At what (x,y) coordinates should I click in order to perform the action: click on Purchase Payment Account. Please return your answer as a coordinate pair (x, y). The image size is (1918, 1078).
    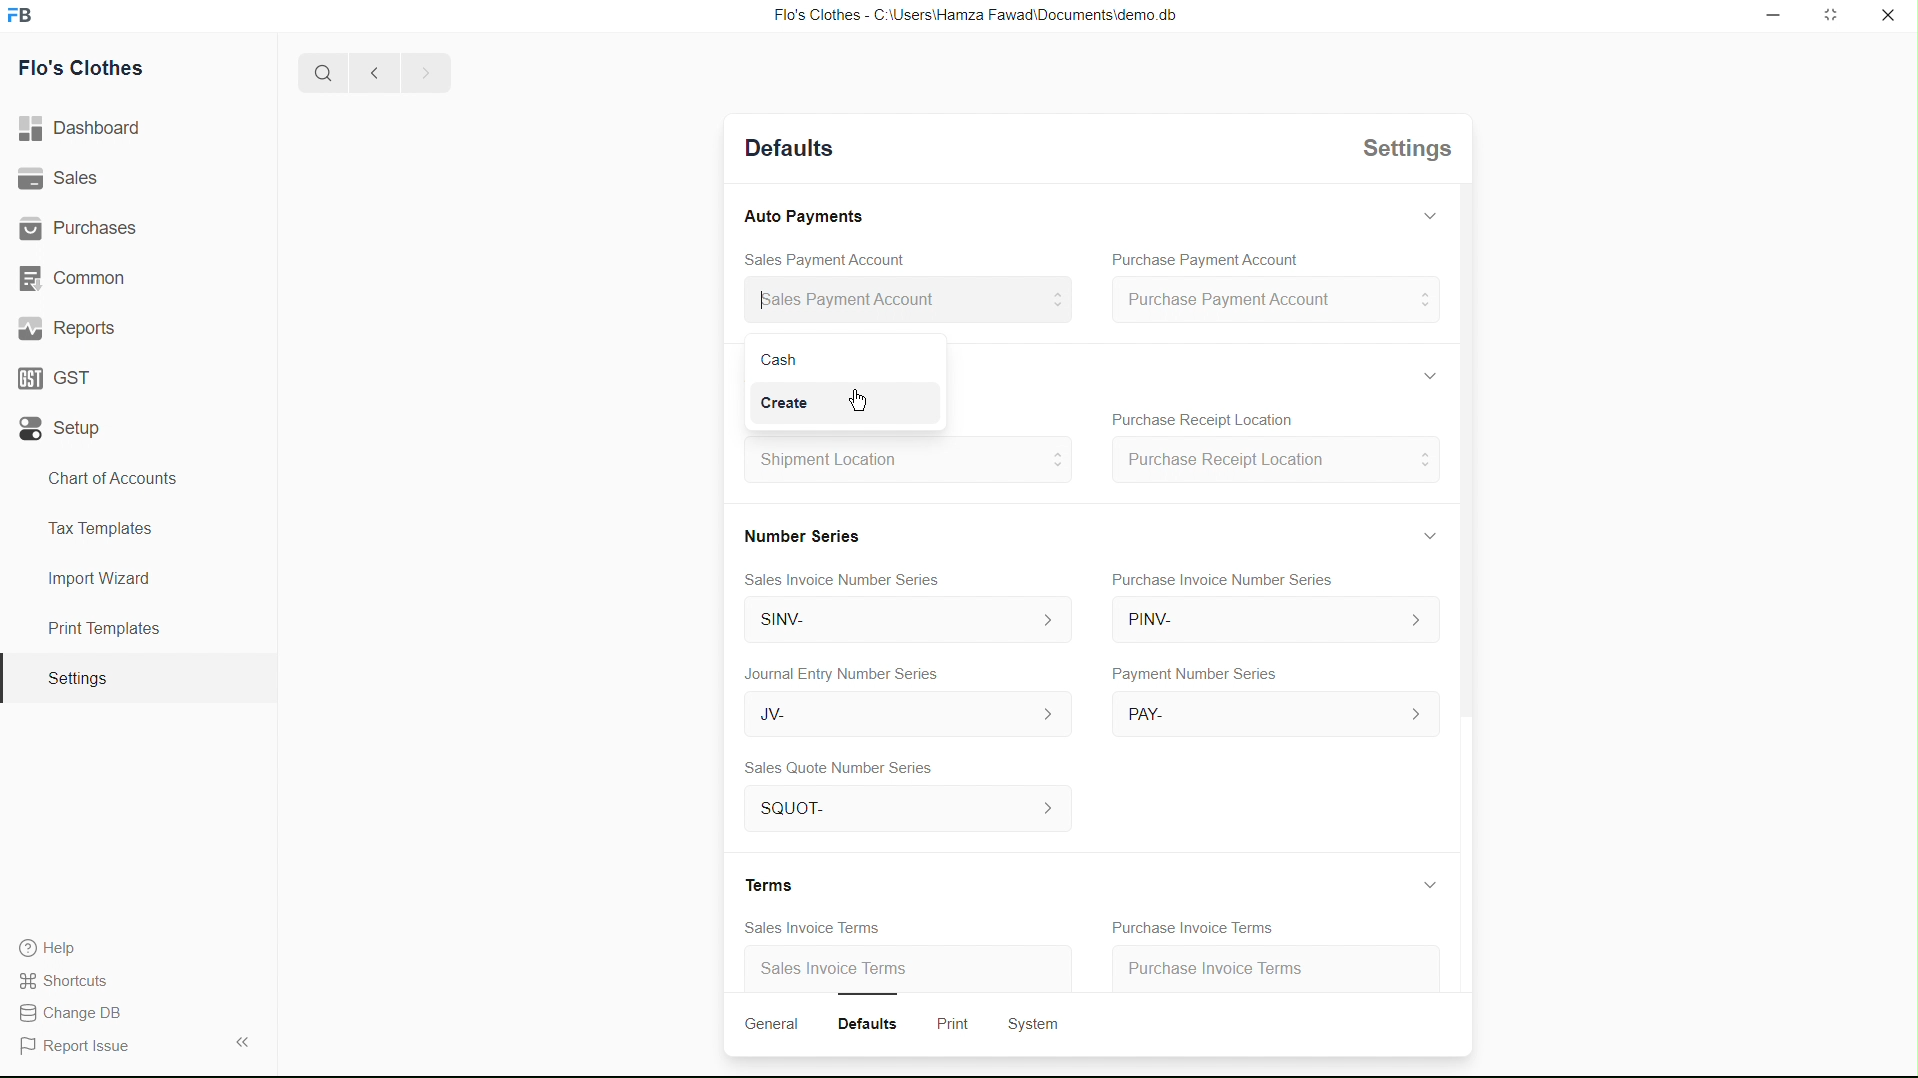
    Looking at the image, I should click on (1272, 301).